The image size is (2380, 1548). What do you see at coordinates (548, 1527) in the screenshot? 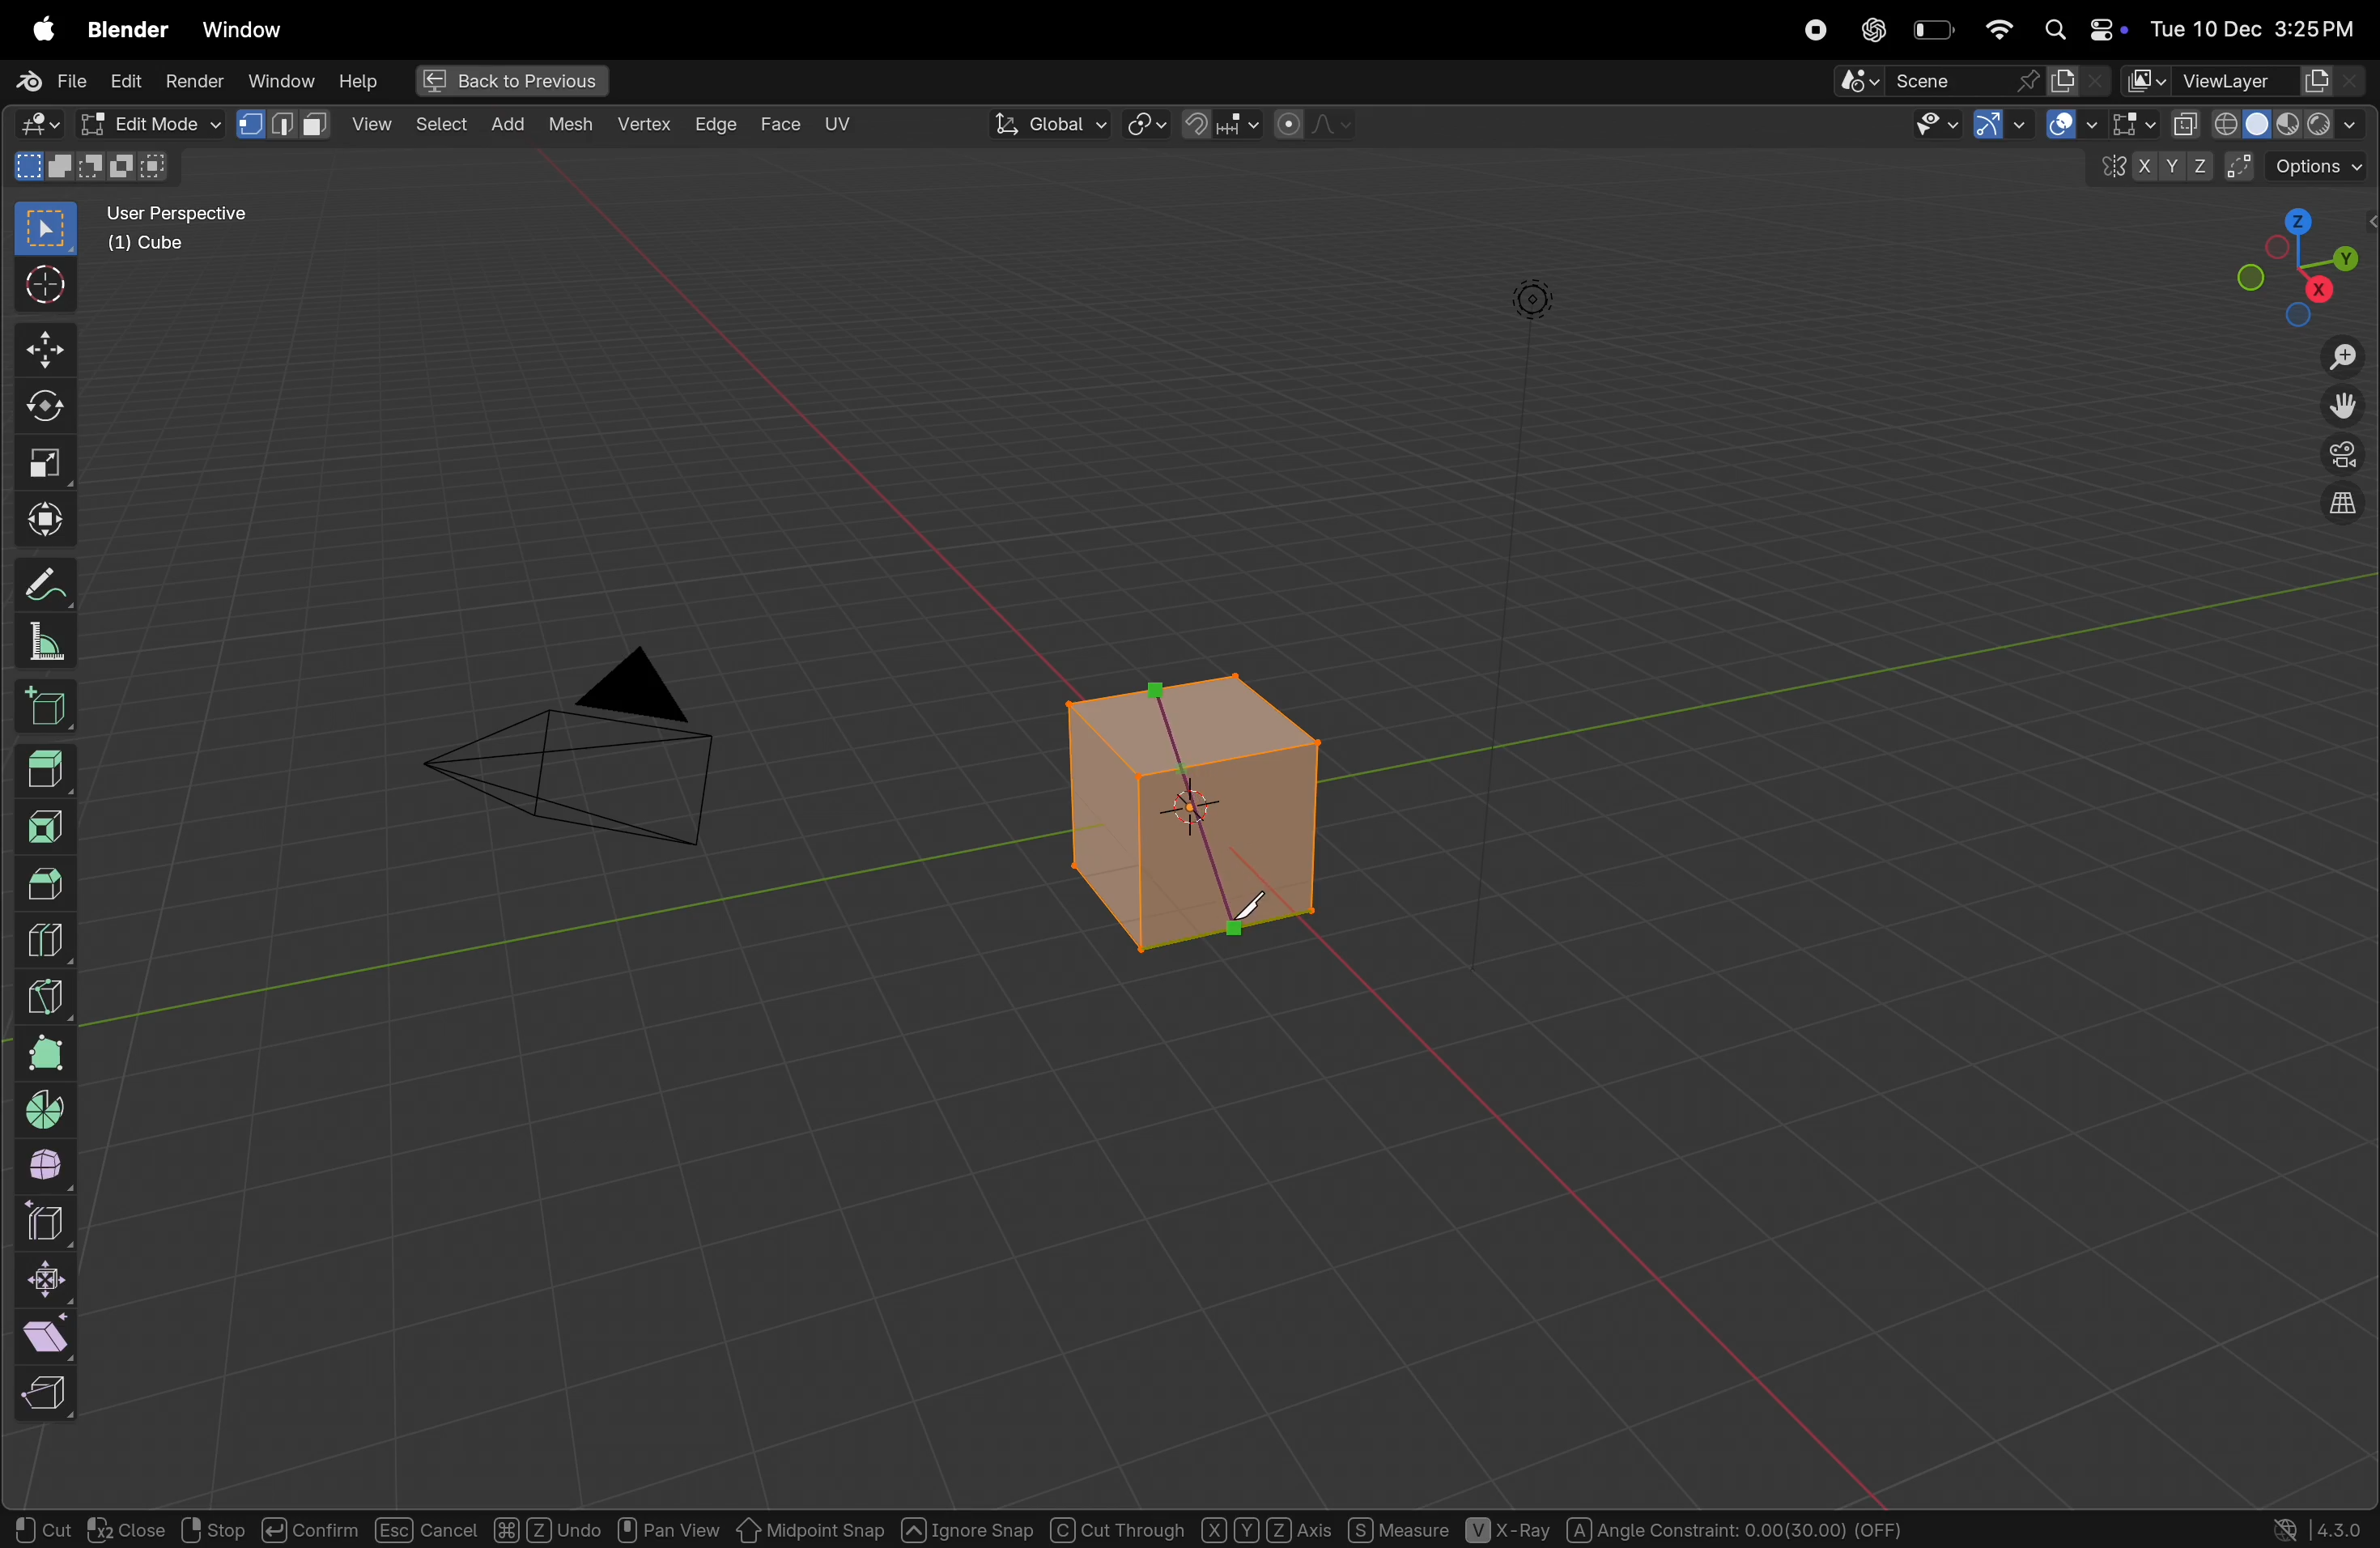
I see `Undo` at bounding box center [548, 1527].